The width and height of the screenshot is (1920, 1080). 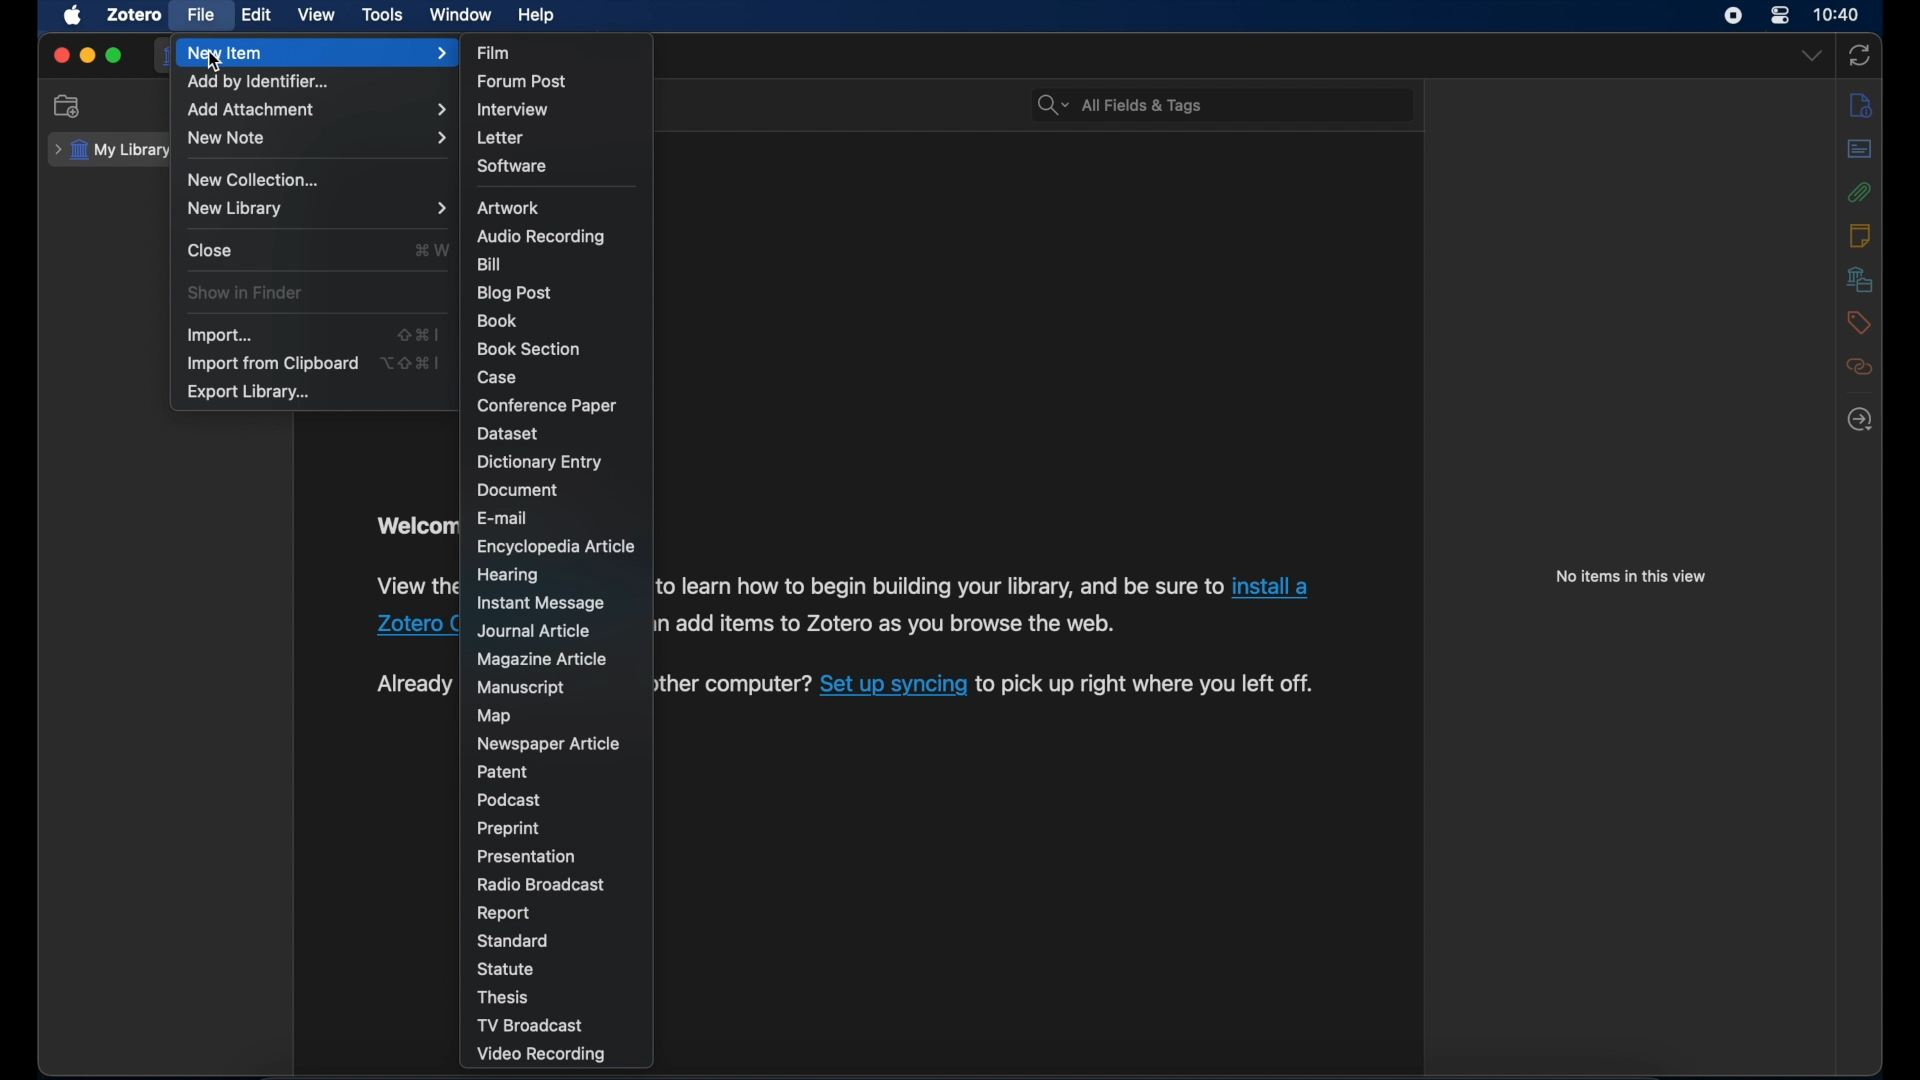 What do you see at coordinates (317, 14) in the screenshot?
I see `view` at bounding box center [317, 14].